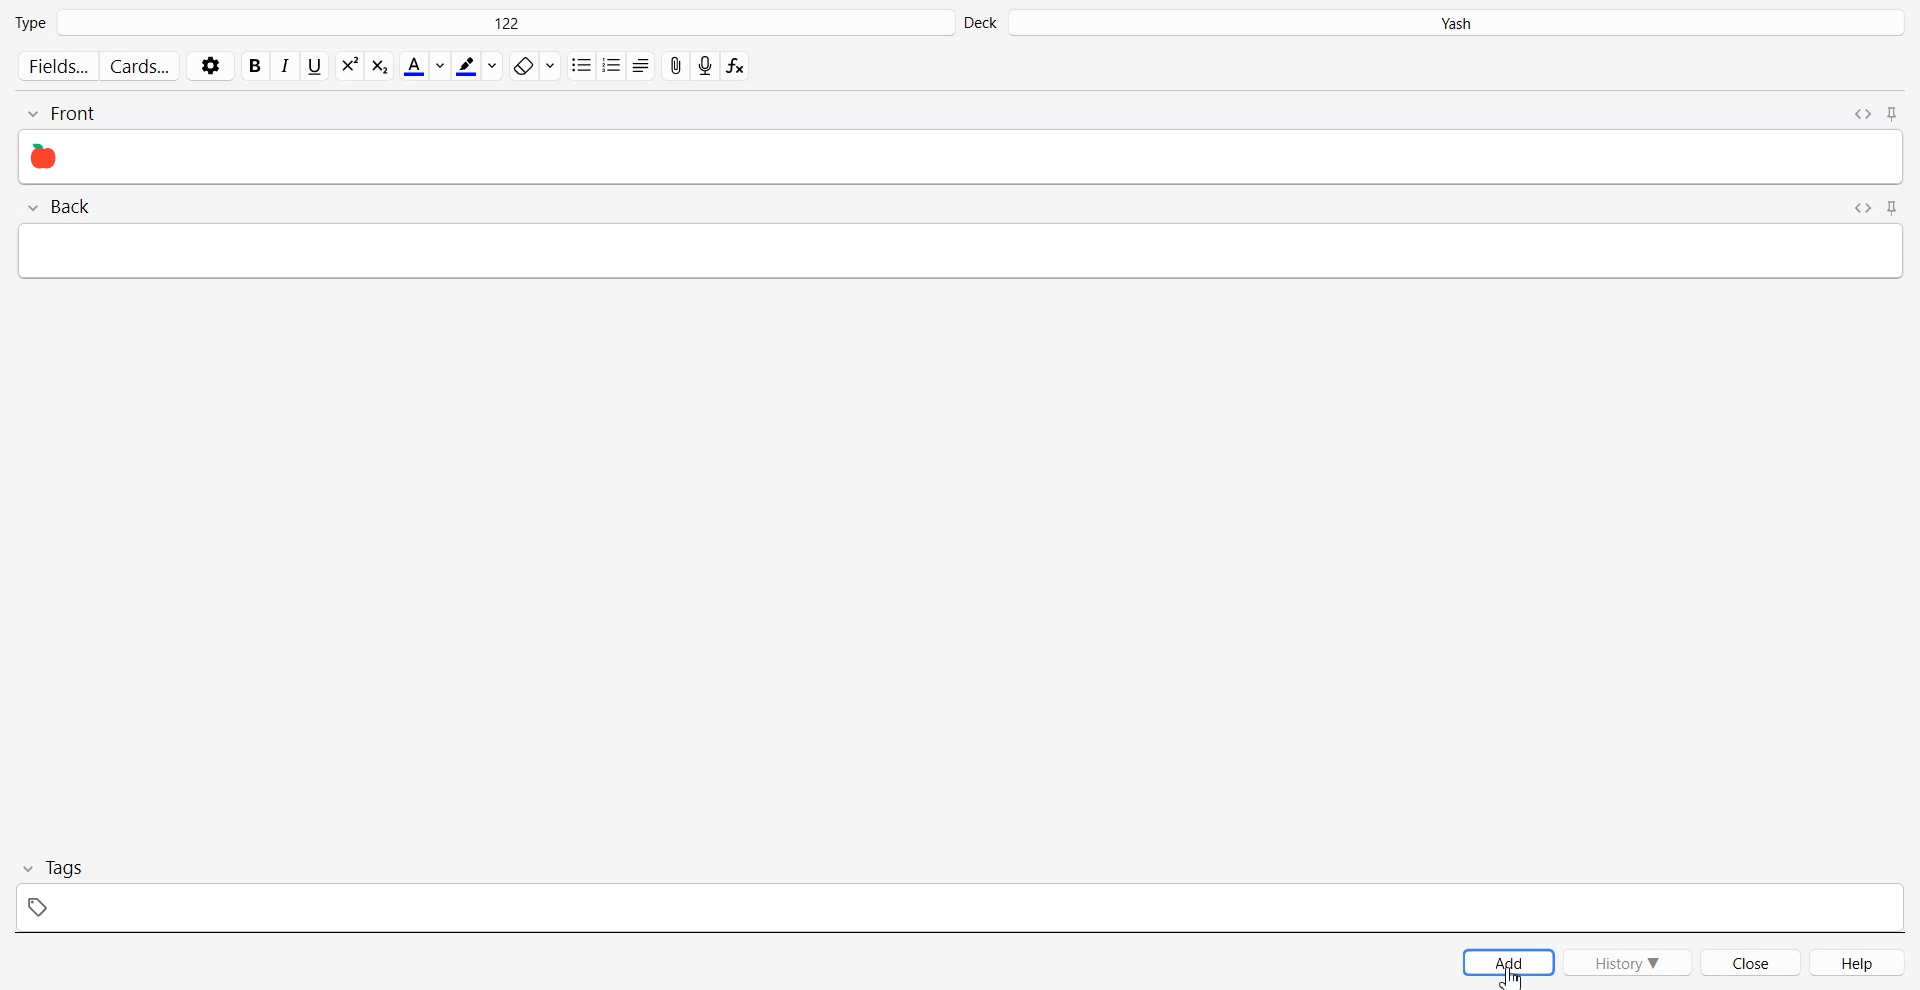  Describe the element at coordinates (961, 112) in the screenshot. I see `Front` at that location.